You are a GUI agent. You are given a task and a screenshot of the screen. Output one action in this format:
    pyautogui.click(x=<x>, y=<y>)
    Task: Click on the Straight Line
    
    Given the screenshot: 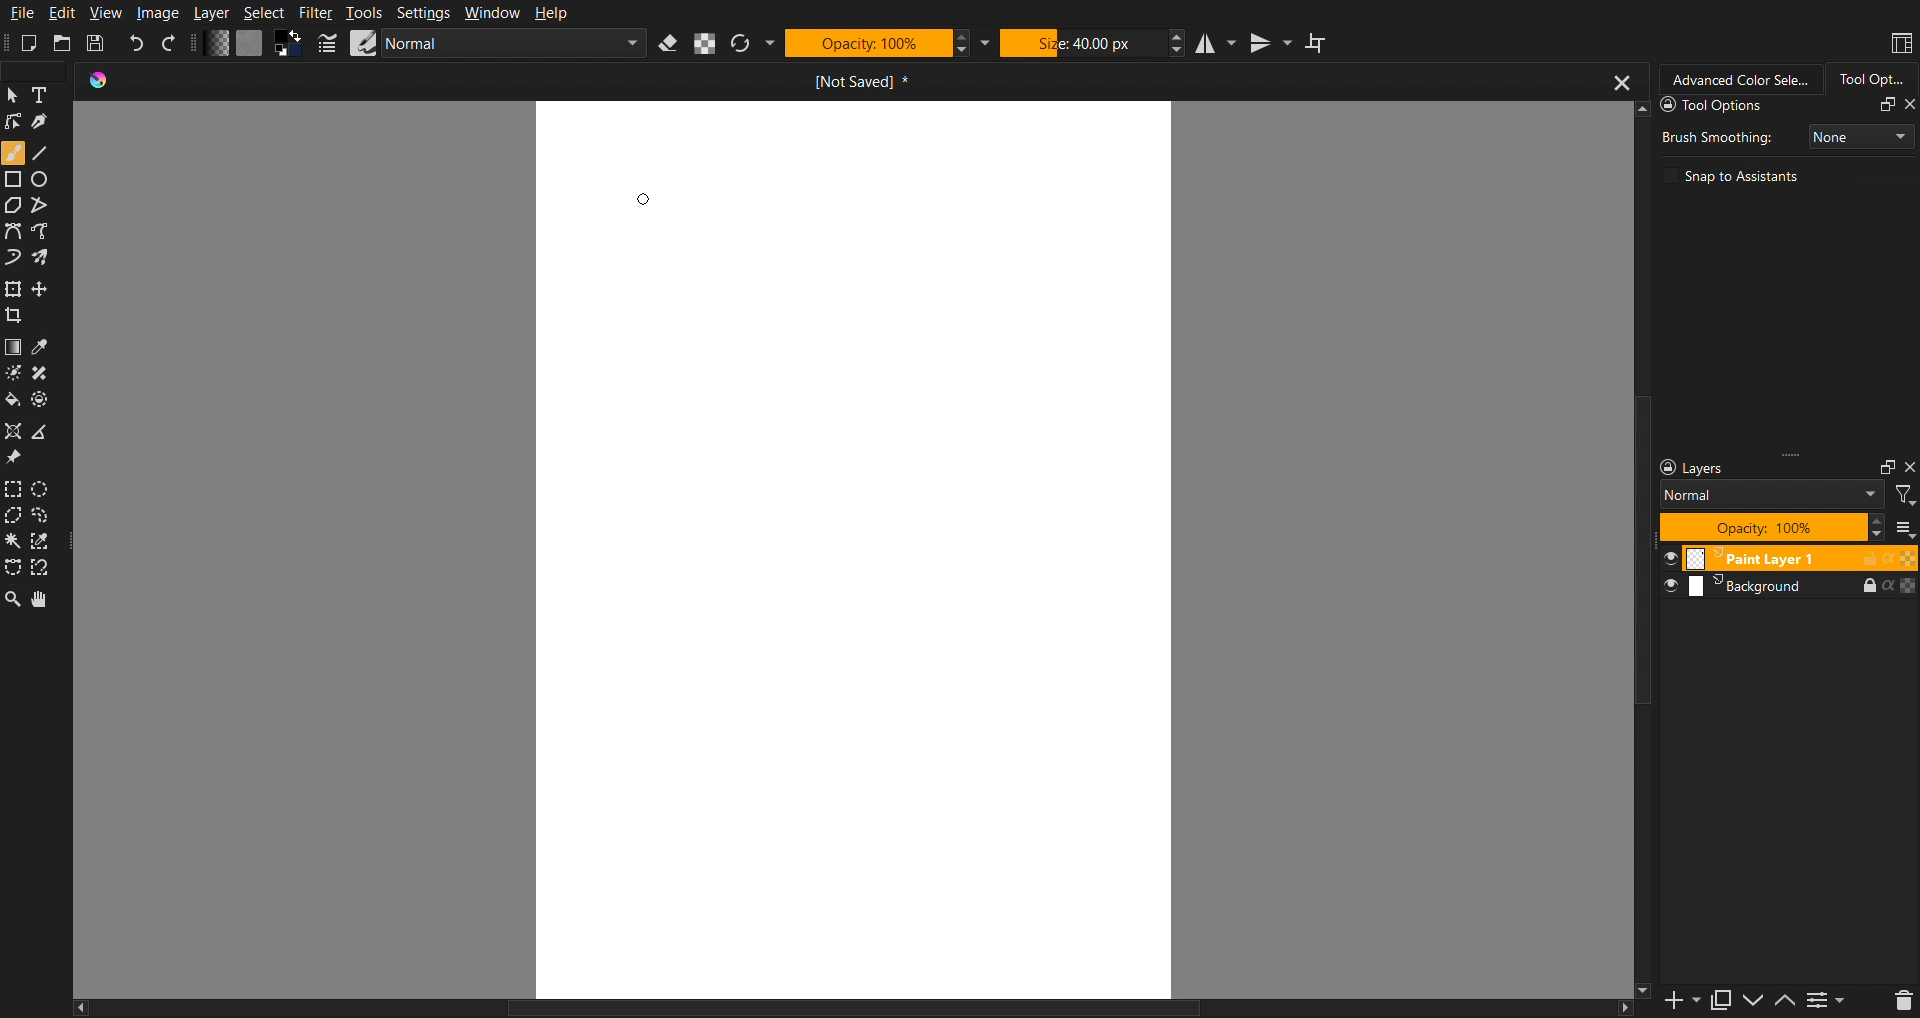 What is the action you would take?
    pyautogui.click(x=47, y=206)
    